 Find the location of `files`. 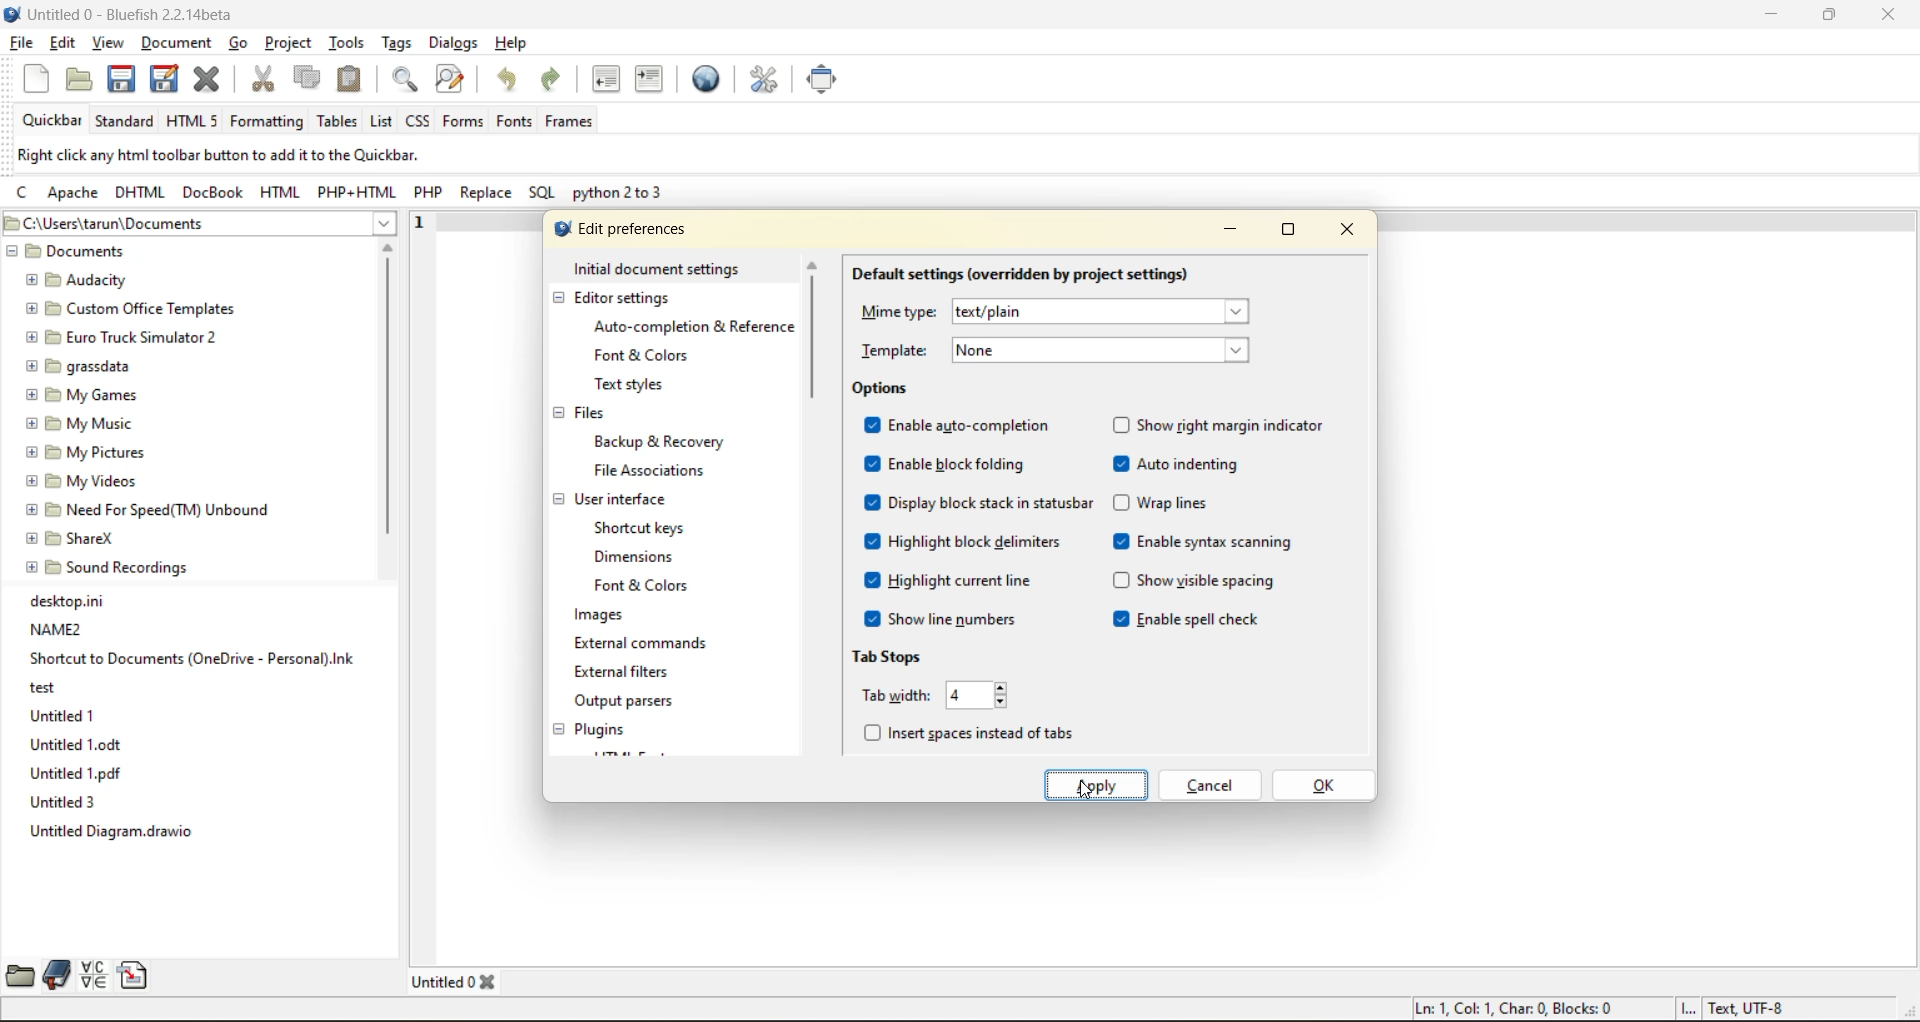

files is located at coordinates (592, 416).